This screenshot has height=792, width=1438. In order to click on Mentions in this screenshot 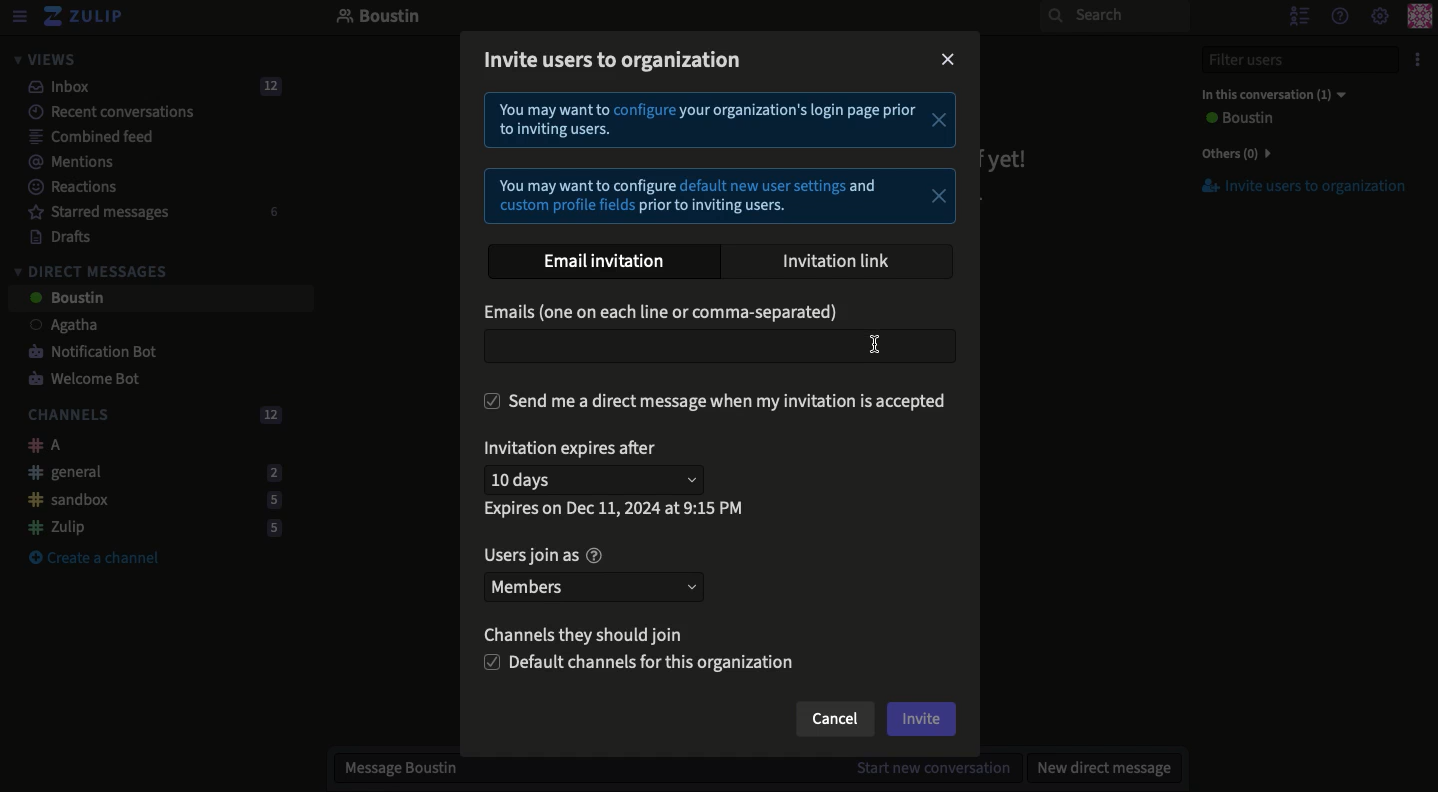, I will do `click(64, 162)`.